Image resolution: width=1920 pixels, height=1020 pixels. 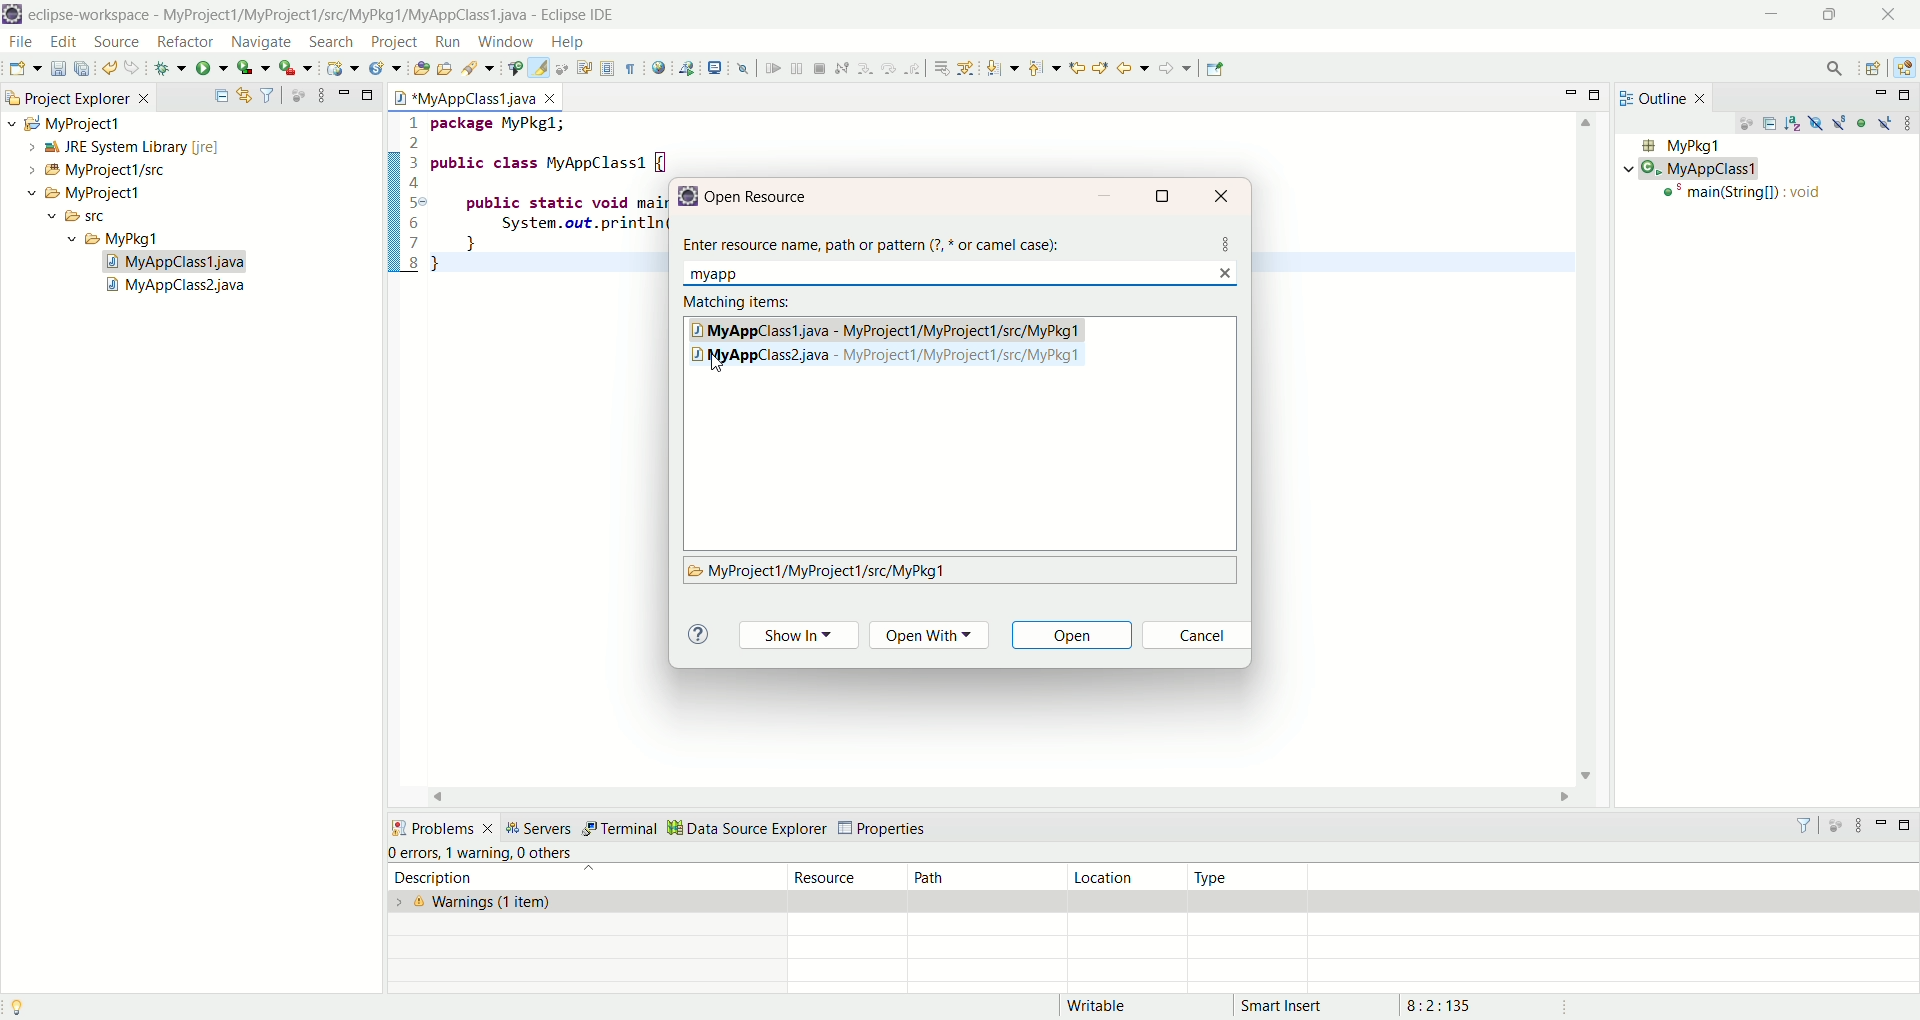 What do you see at coordinates (63, 44) in the screenshot?
I see `edit` at bounding box center [63, 44].